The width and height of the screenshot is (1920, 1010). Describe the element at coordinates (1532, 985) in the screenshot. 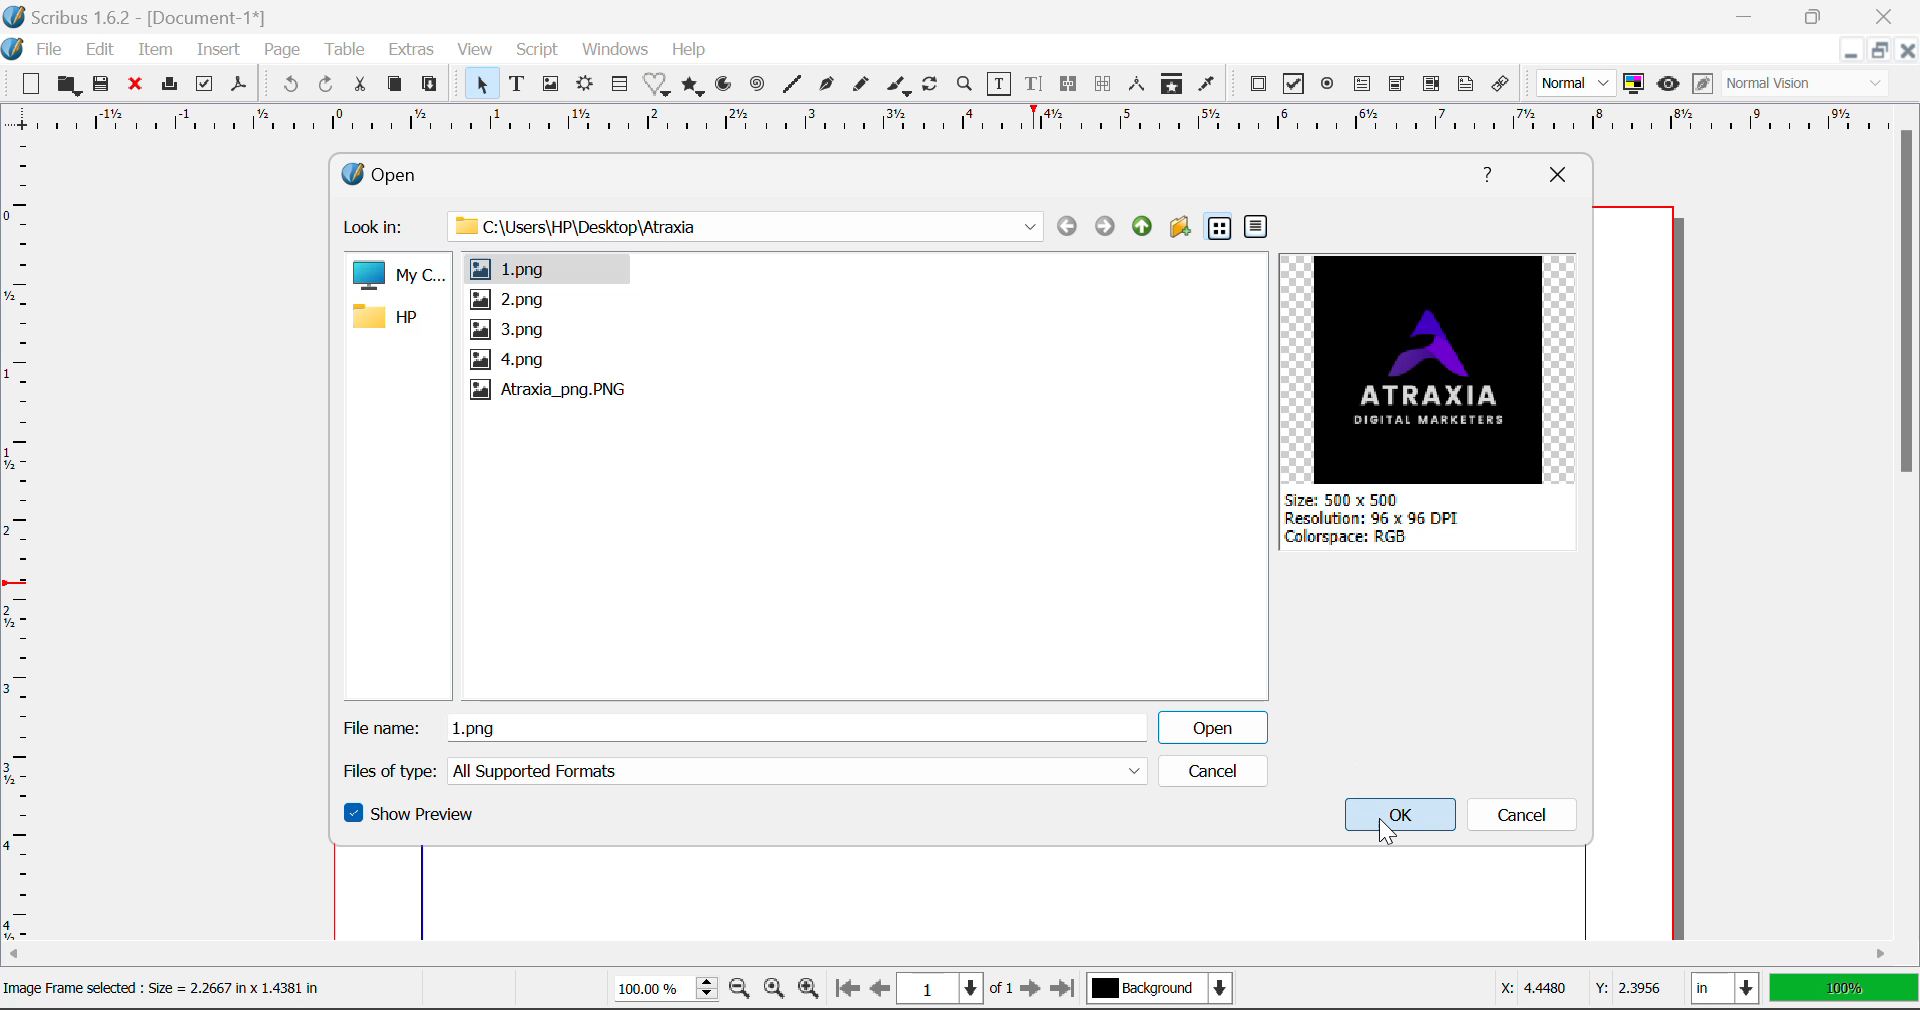

I see `X: 4.4480` at that location.